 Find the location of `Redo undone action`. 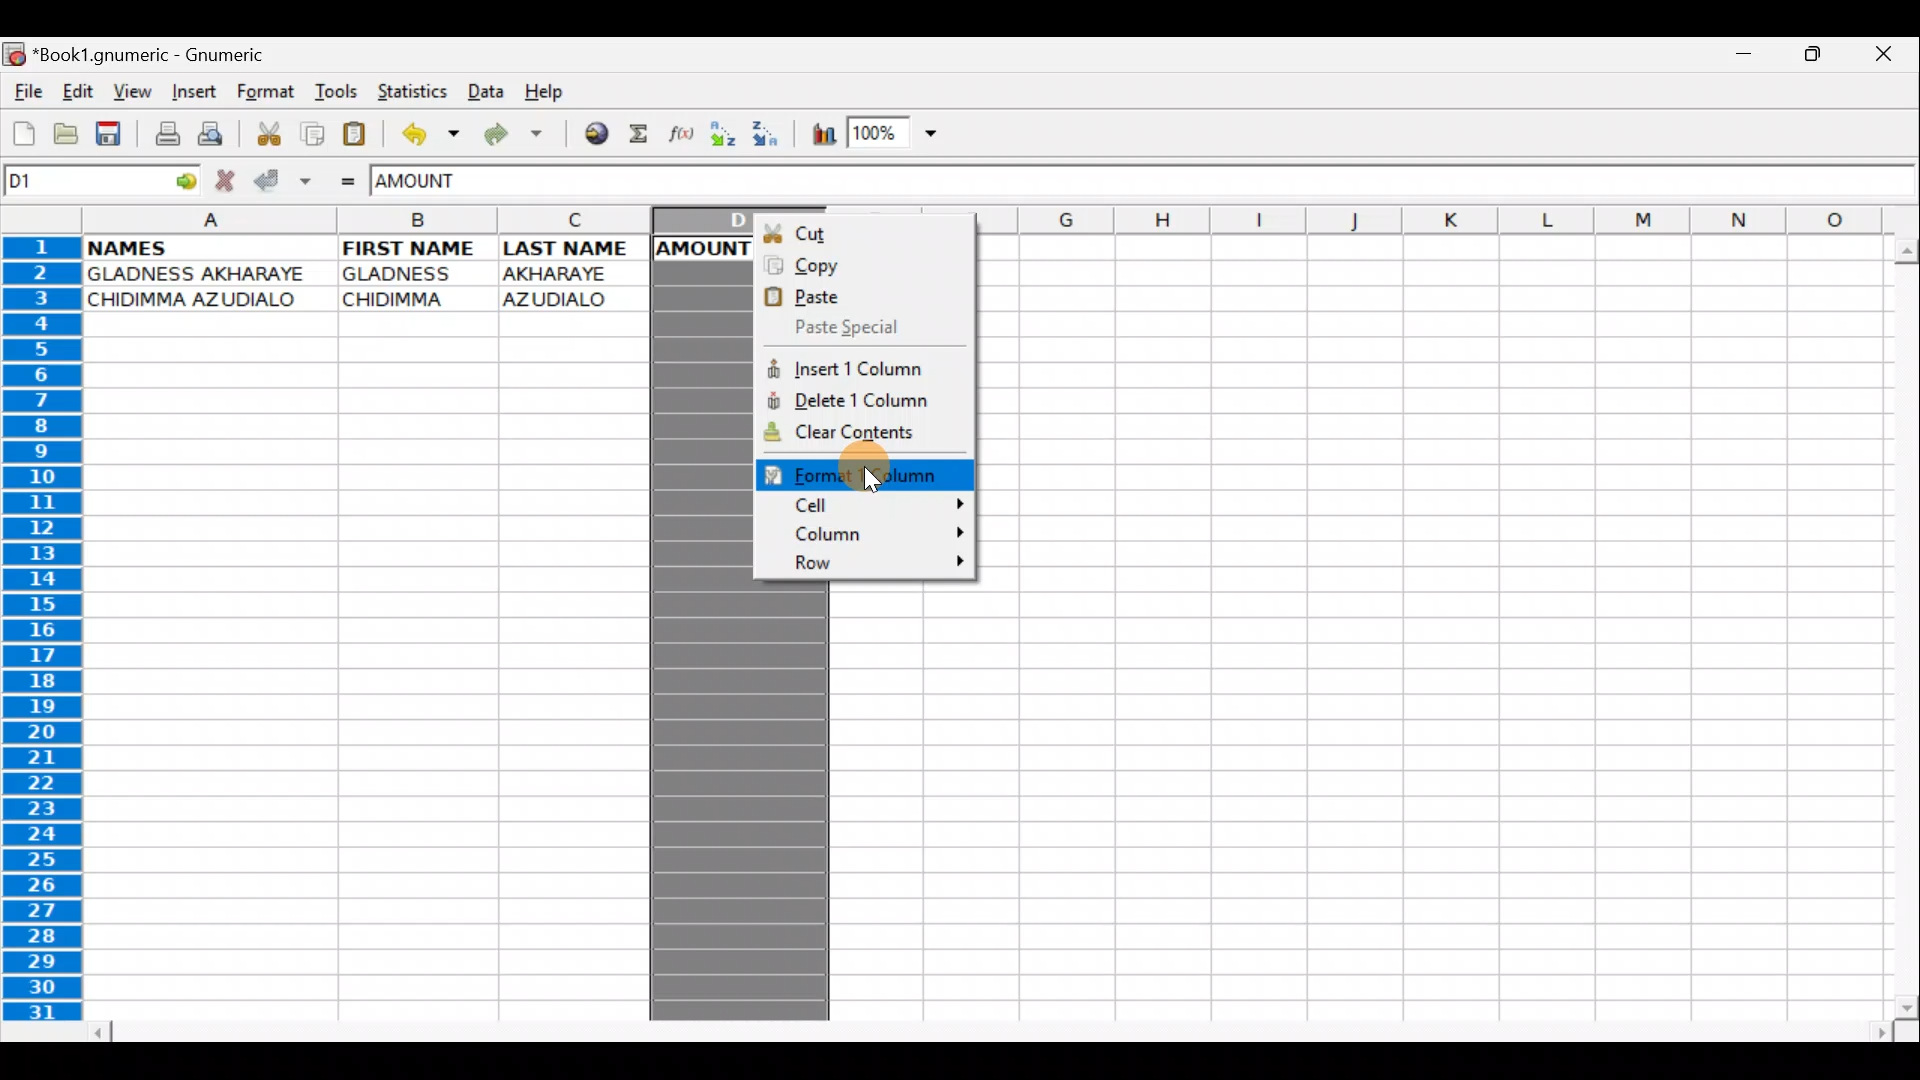

Redo undone action is located at coordinates (509, 135).